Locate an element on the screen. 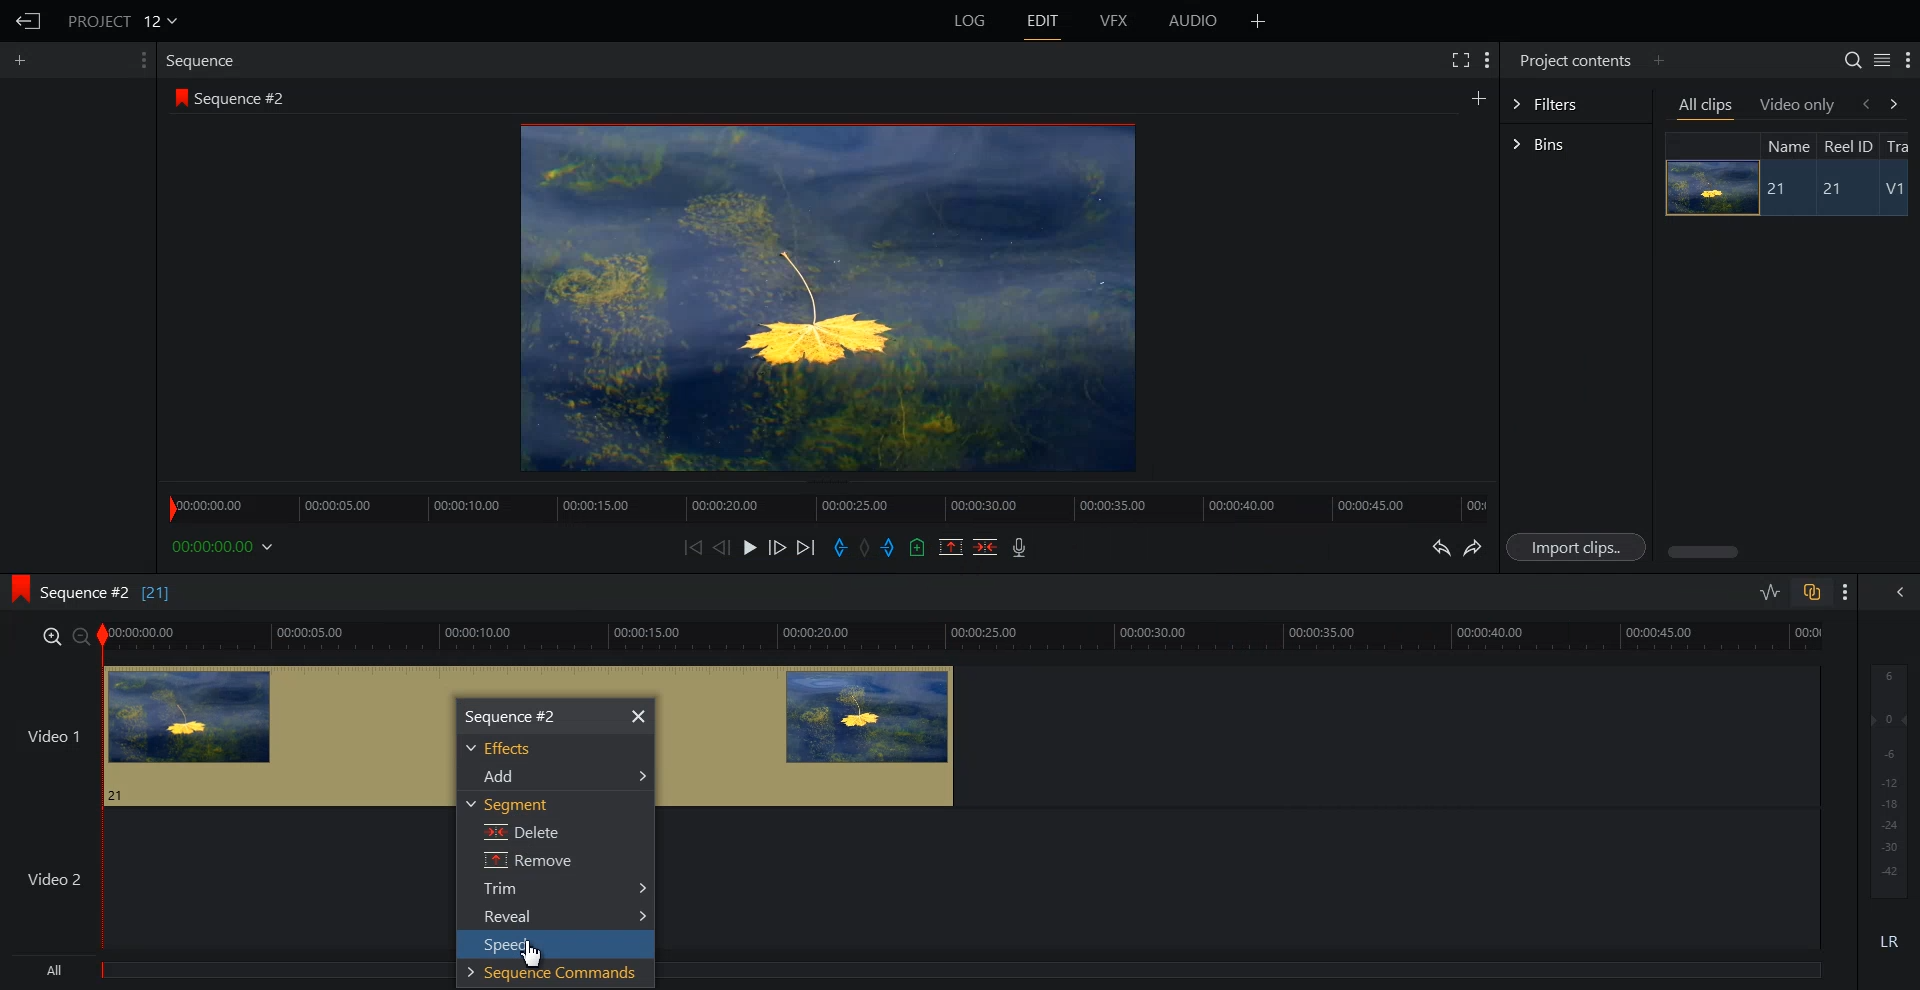 This screenshot has height=990, width=1920. Add panel is located at coordinates (1258, 21).